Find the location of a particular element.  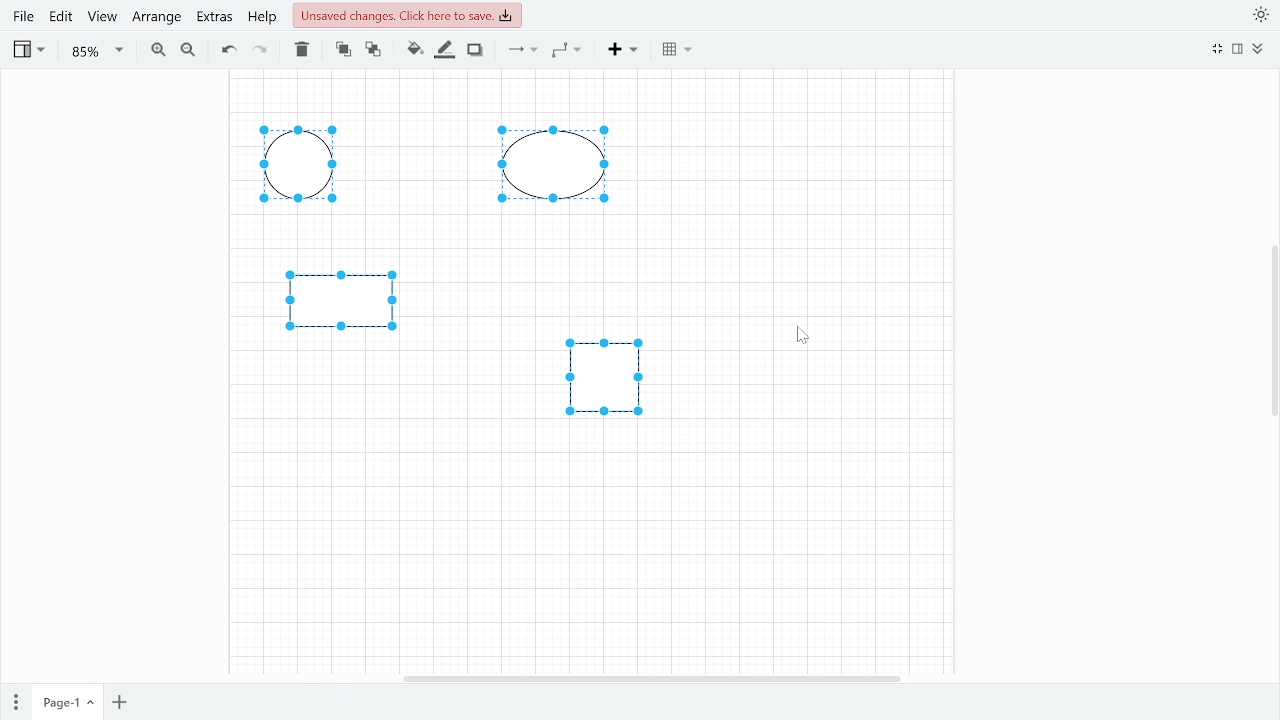

Shadow is located at coordinates (474, 51).